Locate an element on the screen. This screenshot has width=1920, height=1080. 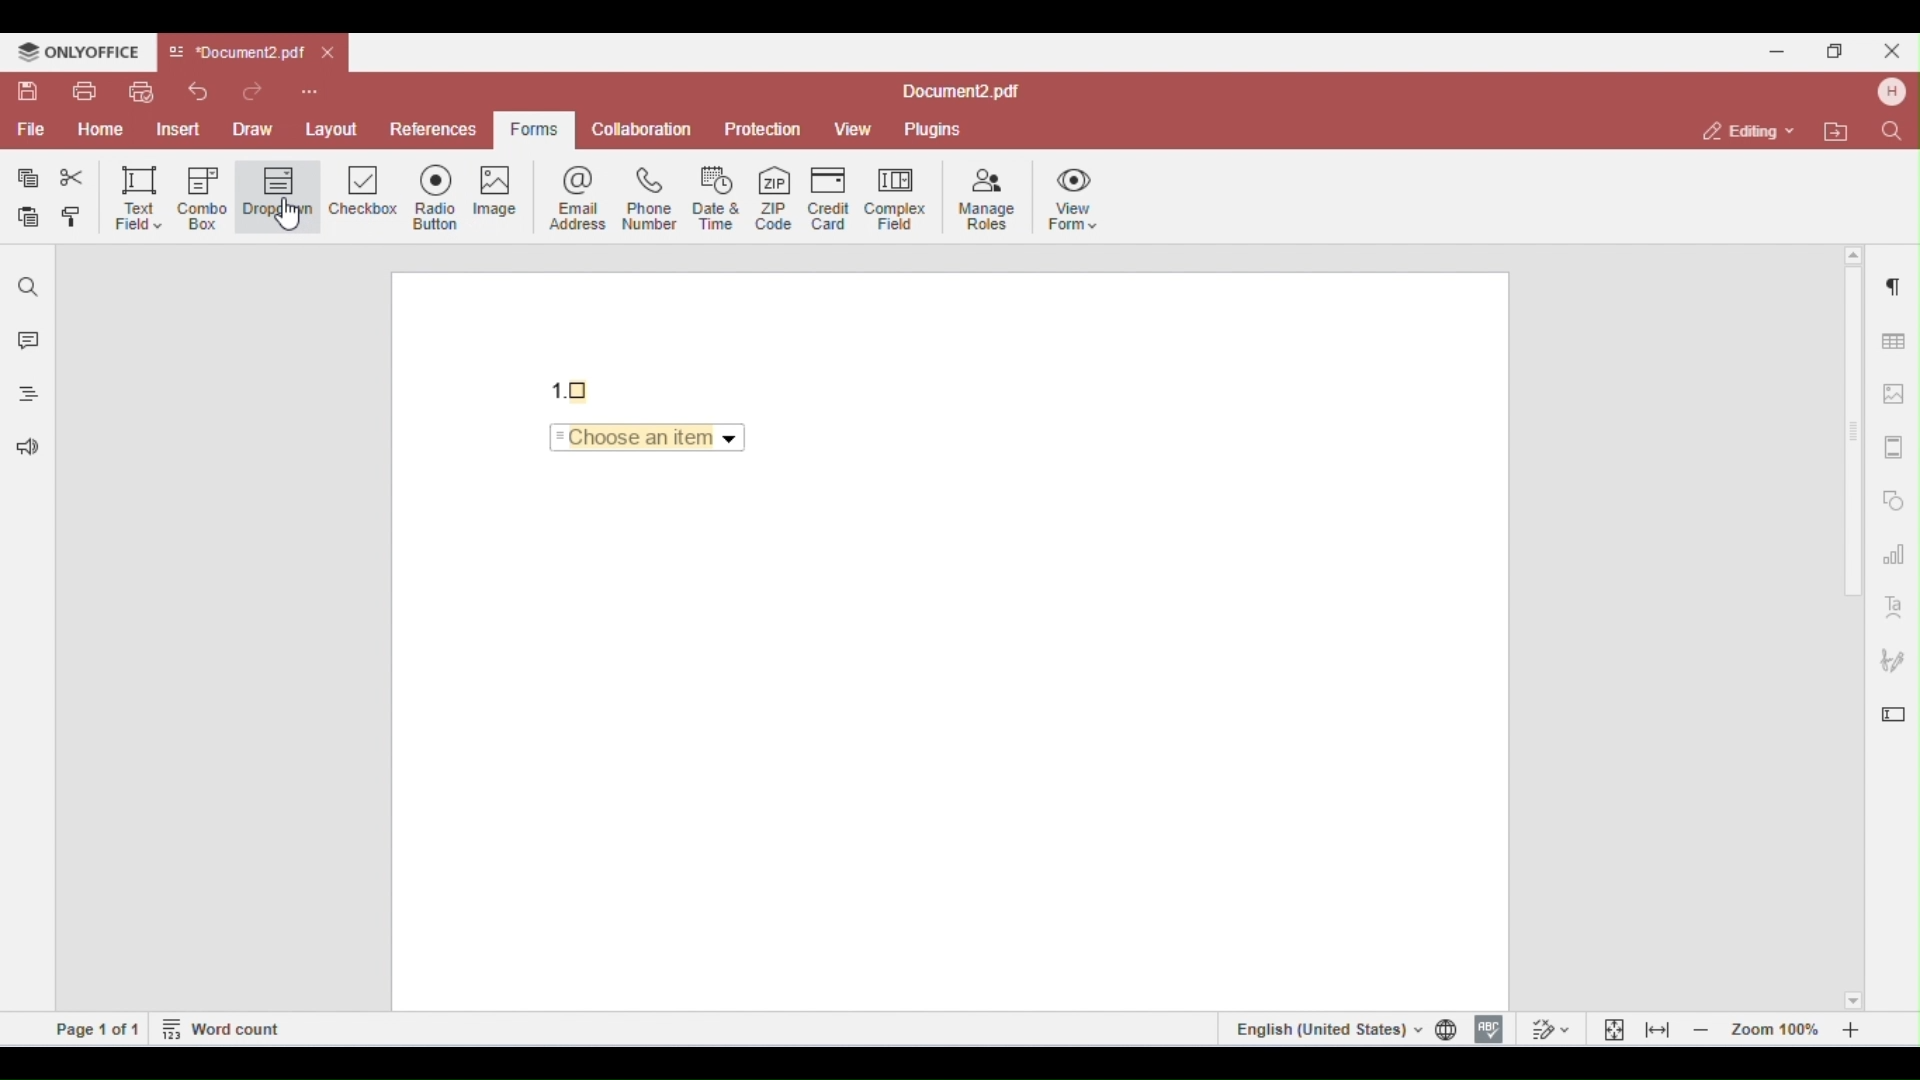
home is located at coordinates (100, 130).